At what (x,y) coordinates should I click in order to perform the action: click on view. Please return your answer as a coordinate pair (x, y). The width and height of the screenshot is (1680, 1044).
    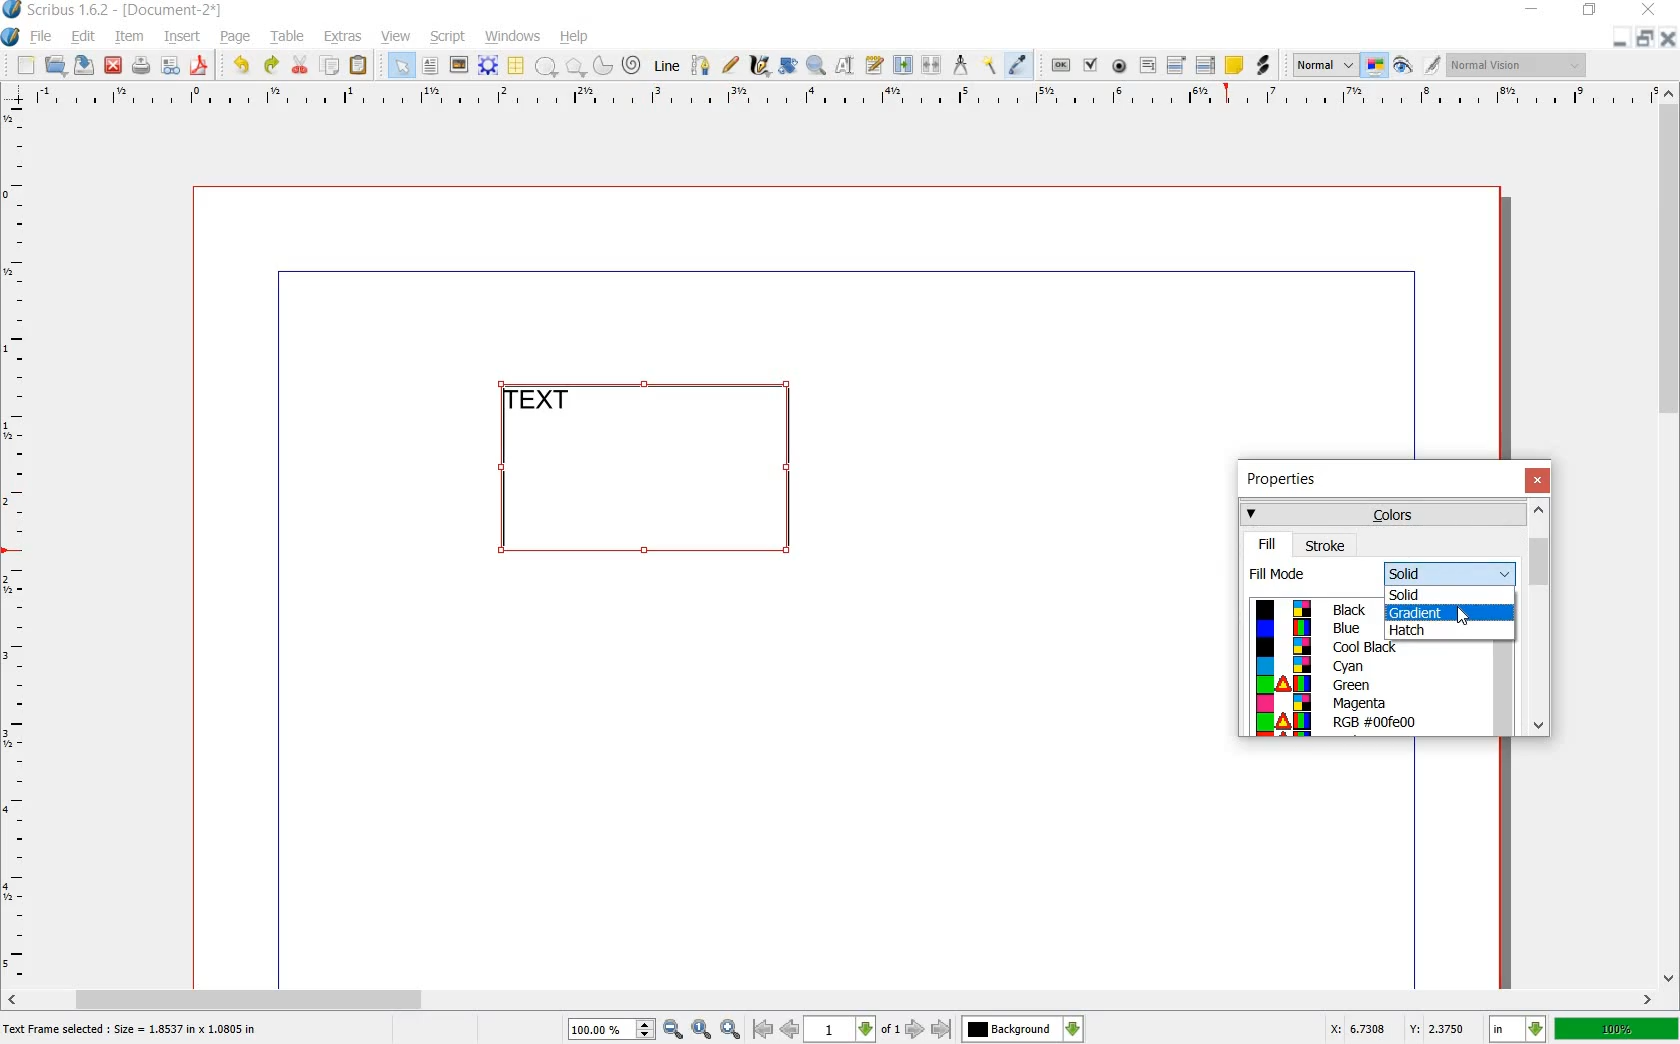
    Looking at the image, I should click on (397, 37).